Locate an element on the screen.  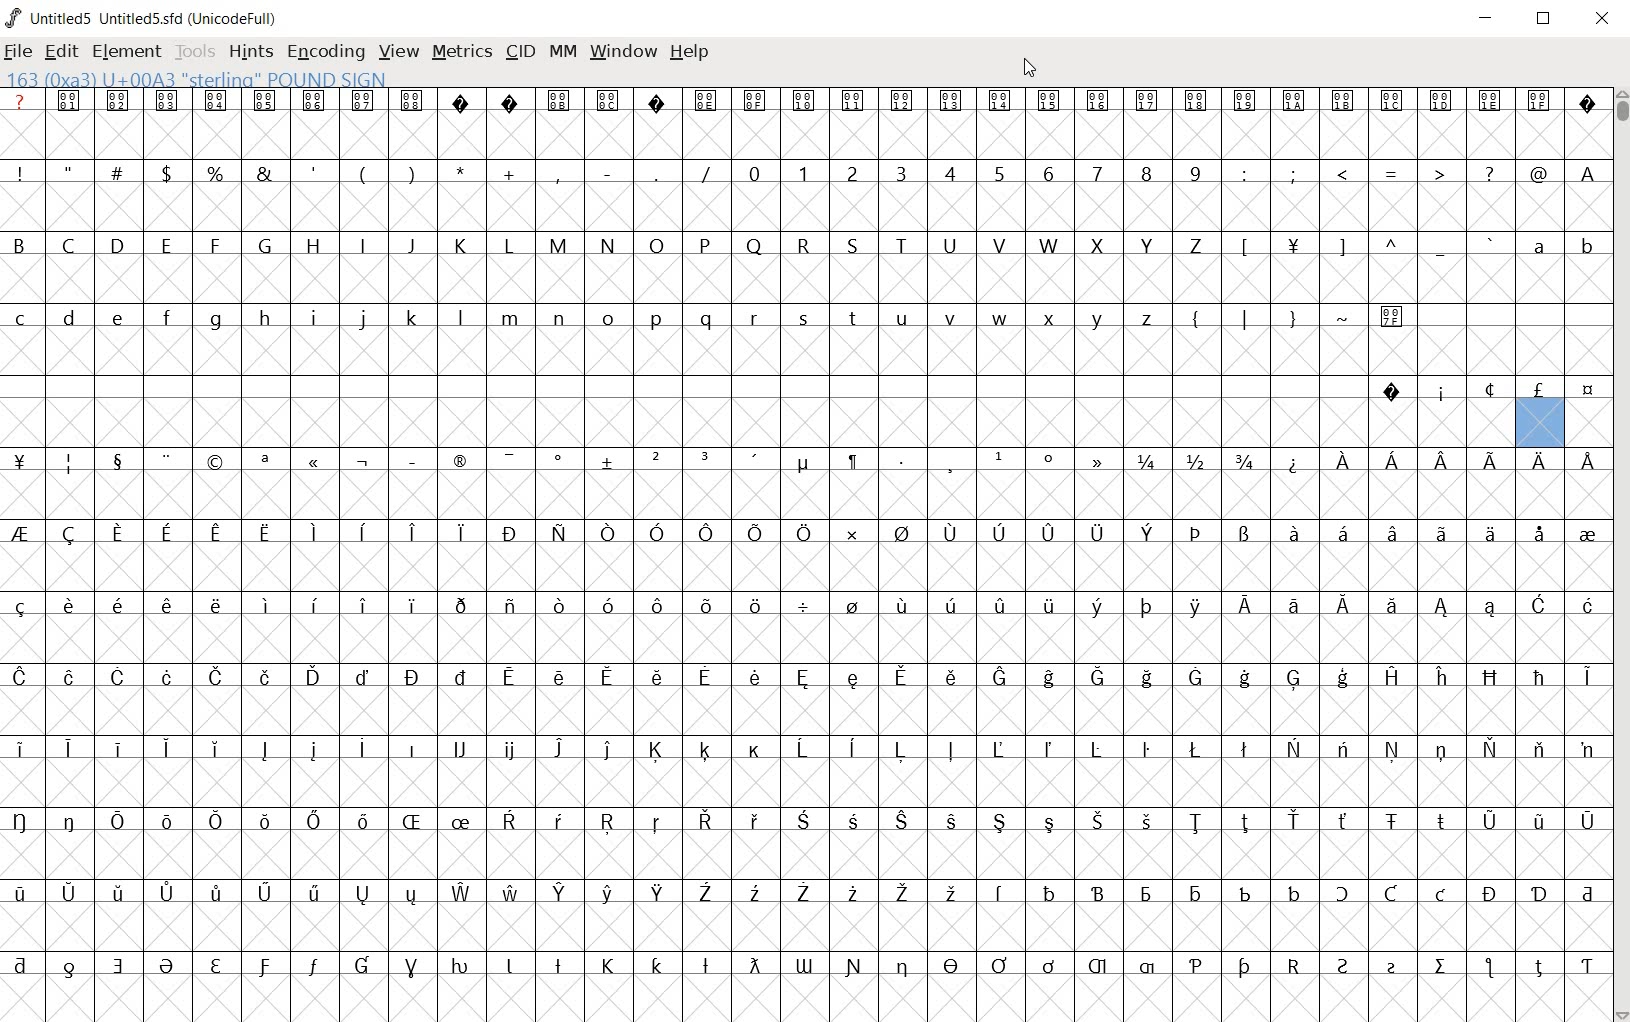
Symbol is located at coordinates (1000, 605).